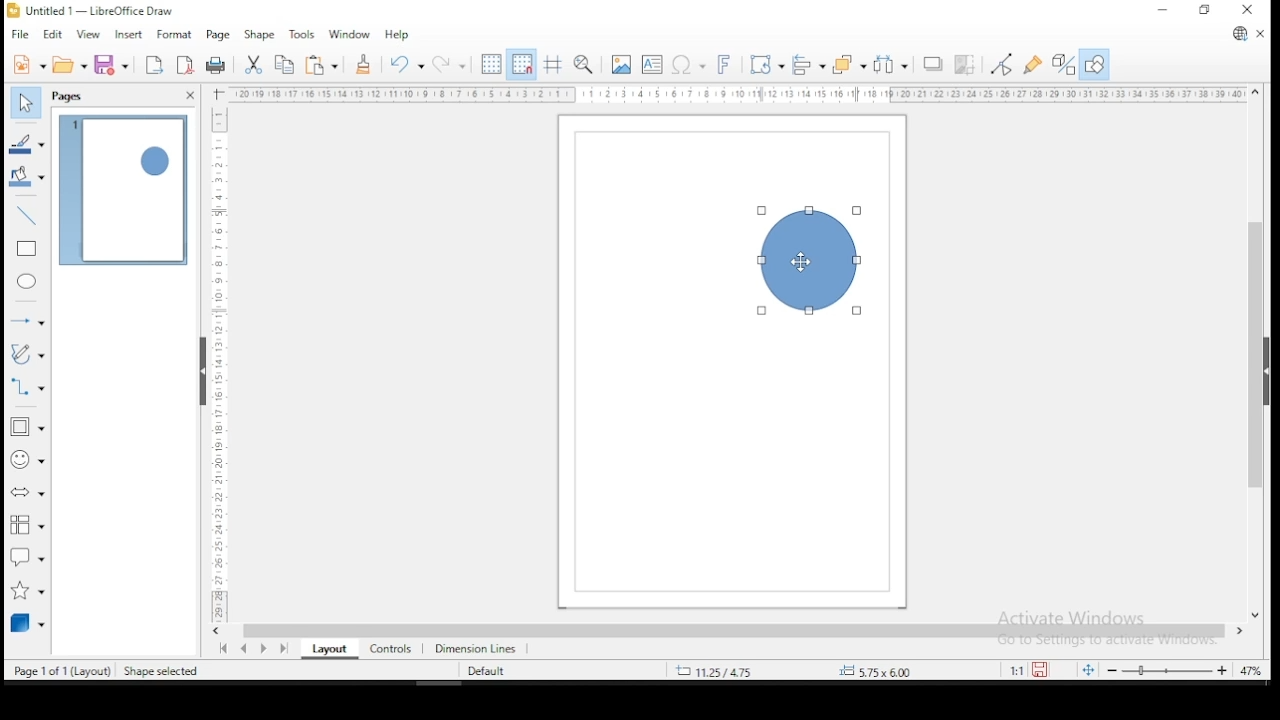  Describe the element at coordinates (738, 94) in the screenshot. I see `horizontal scale` at that location.